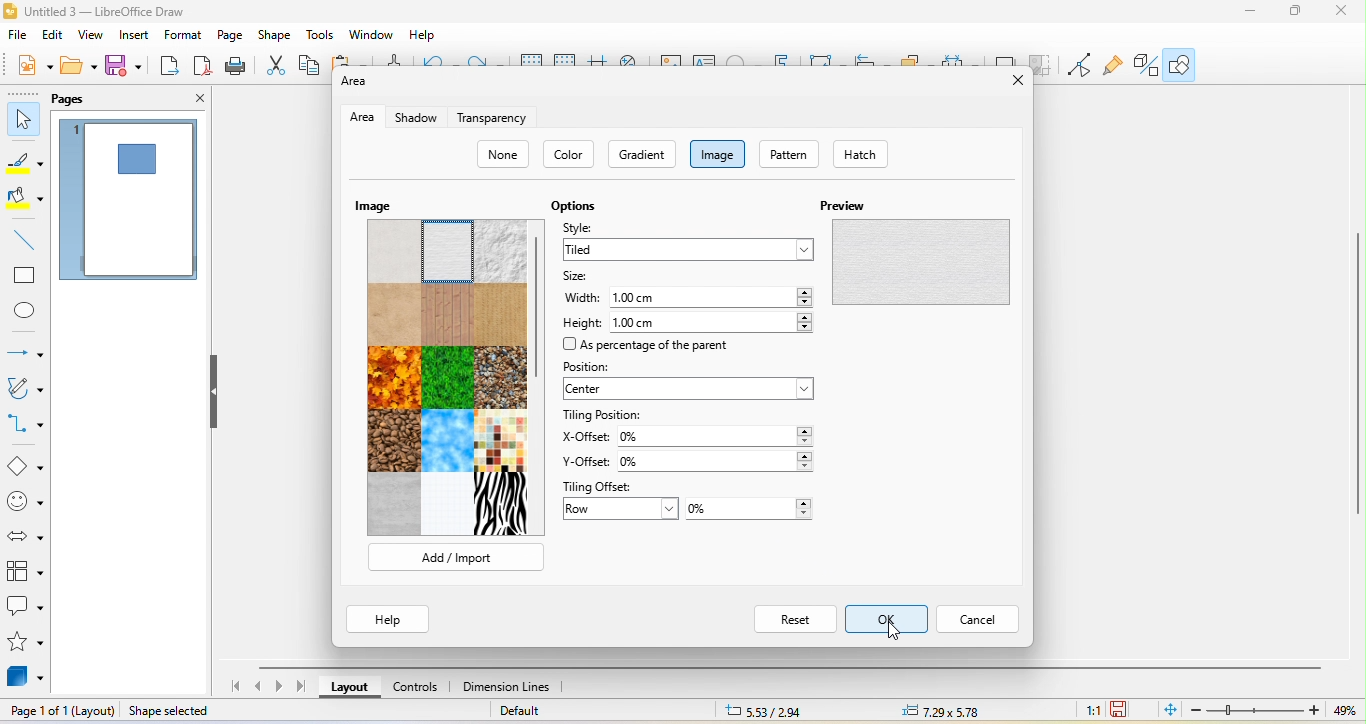 Image resolution: width=1366 pixels, height=724 pixels. I want to click on size, so click(578, 276).